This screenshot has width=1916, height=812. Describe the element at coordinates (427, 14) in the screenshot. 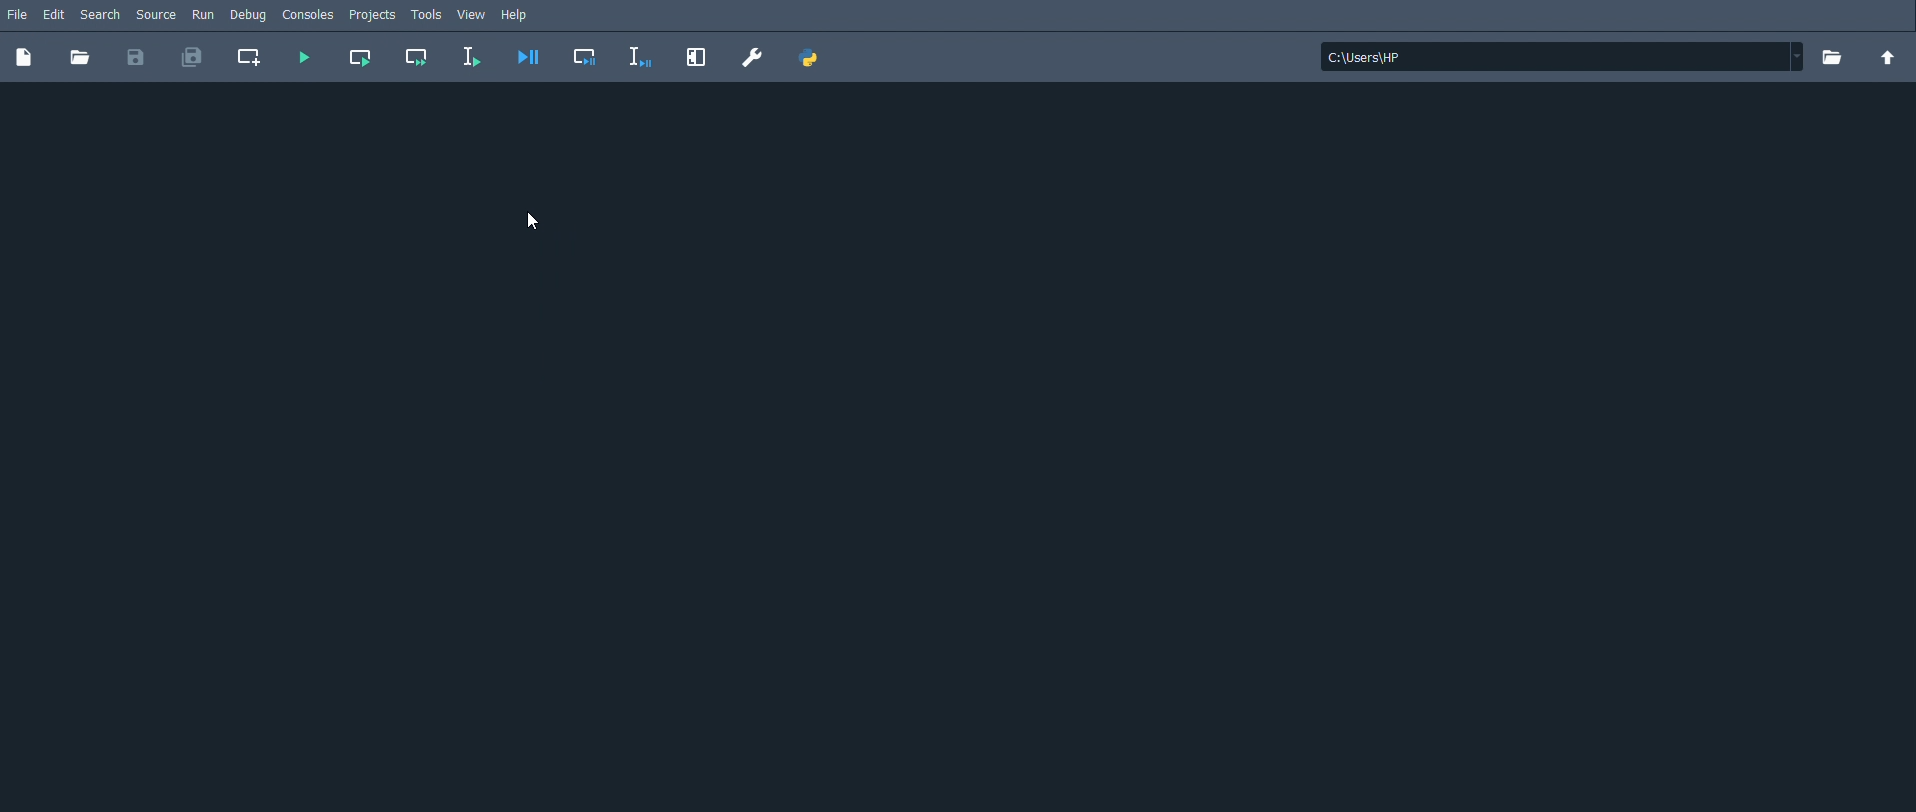

I see `Tools` at that location.